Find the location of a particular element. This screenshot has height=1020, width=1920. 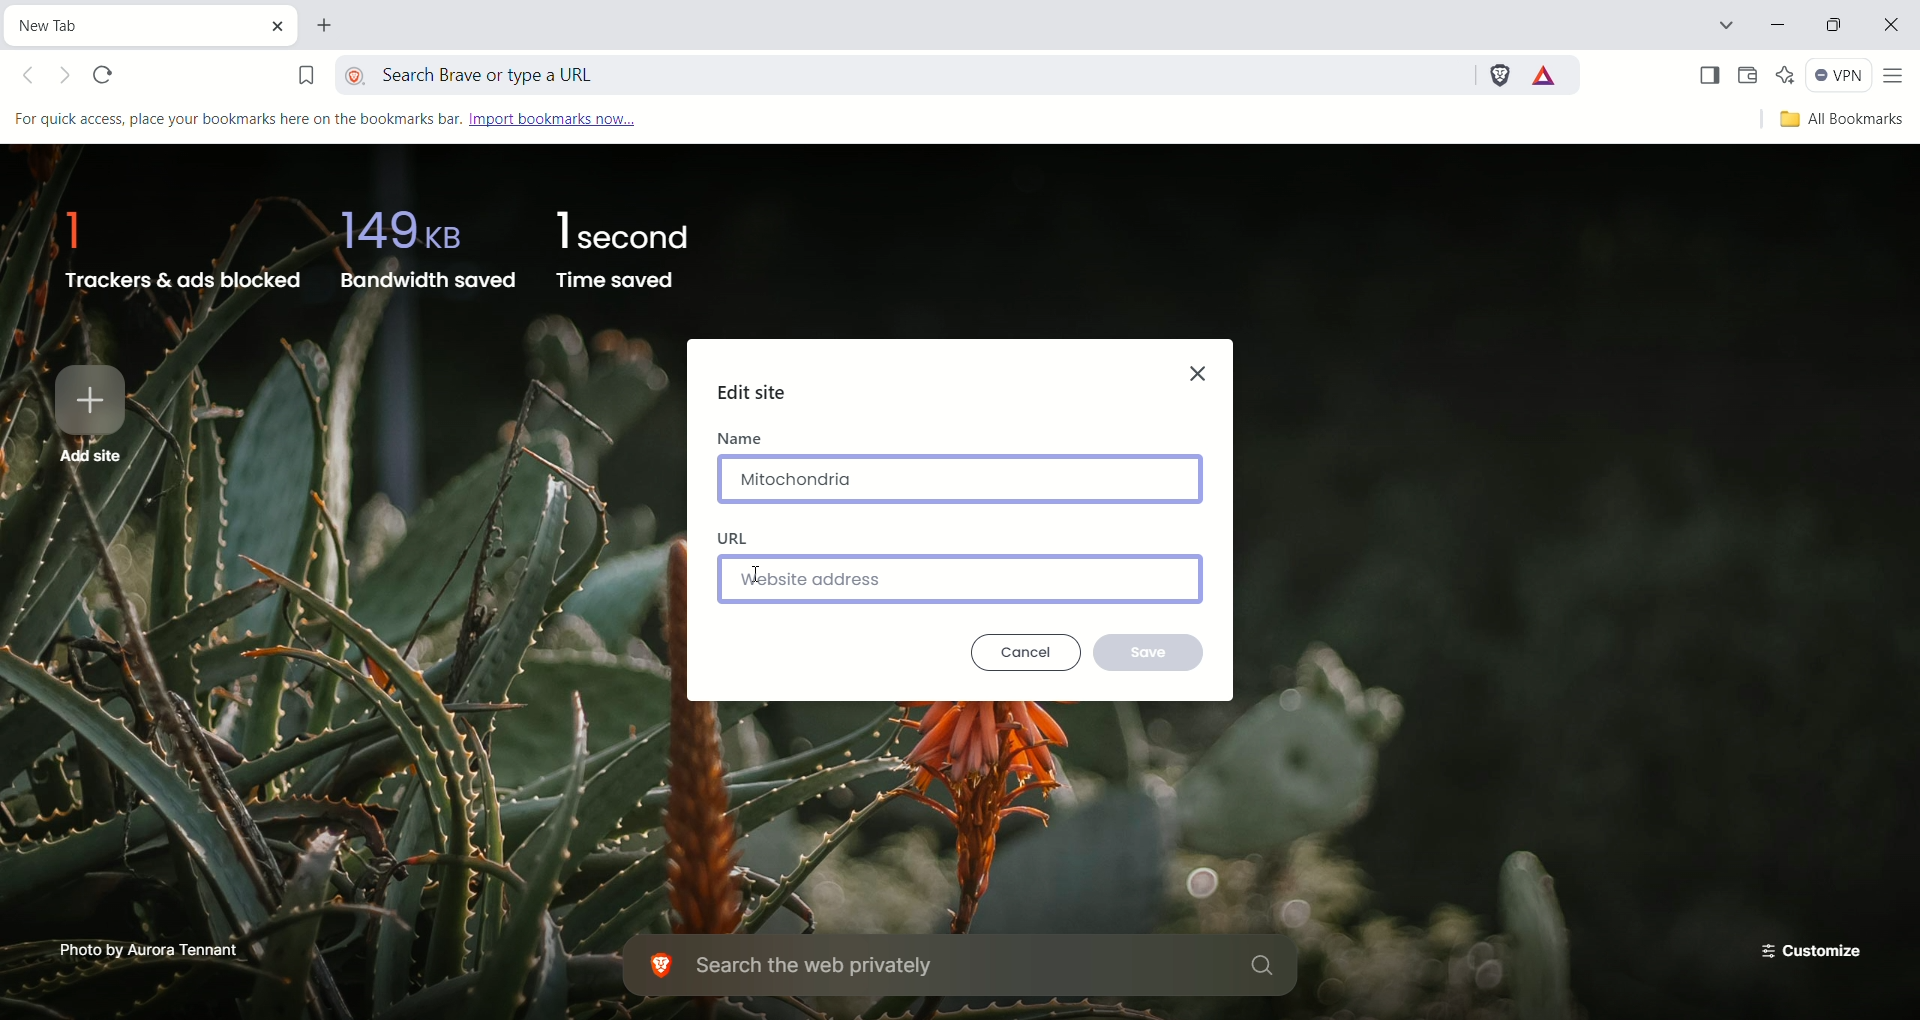

customize is located at coordinates (1805, 948).